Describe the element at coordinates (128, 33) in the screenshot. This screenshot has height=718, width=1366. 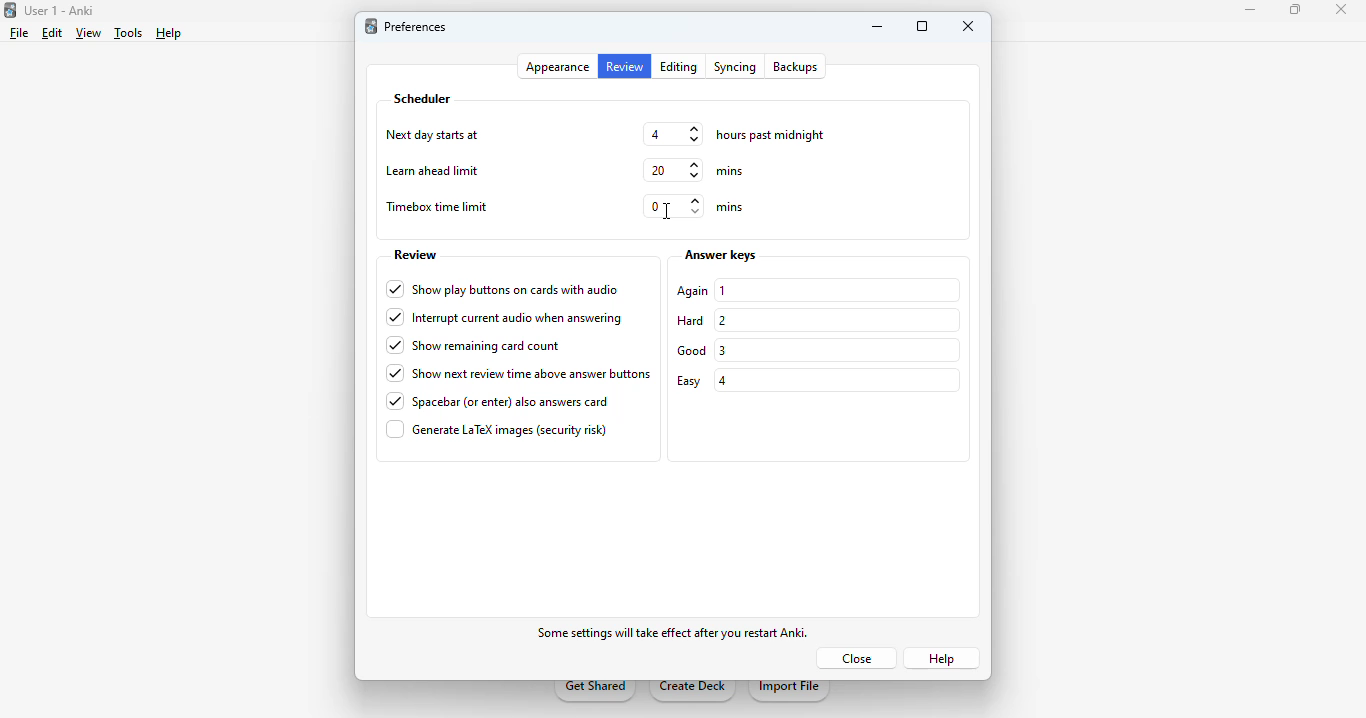
I see `tools` at that location.